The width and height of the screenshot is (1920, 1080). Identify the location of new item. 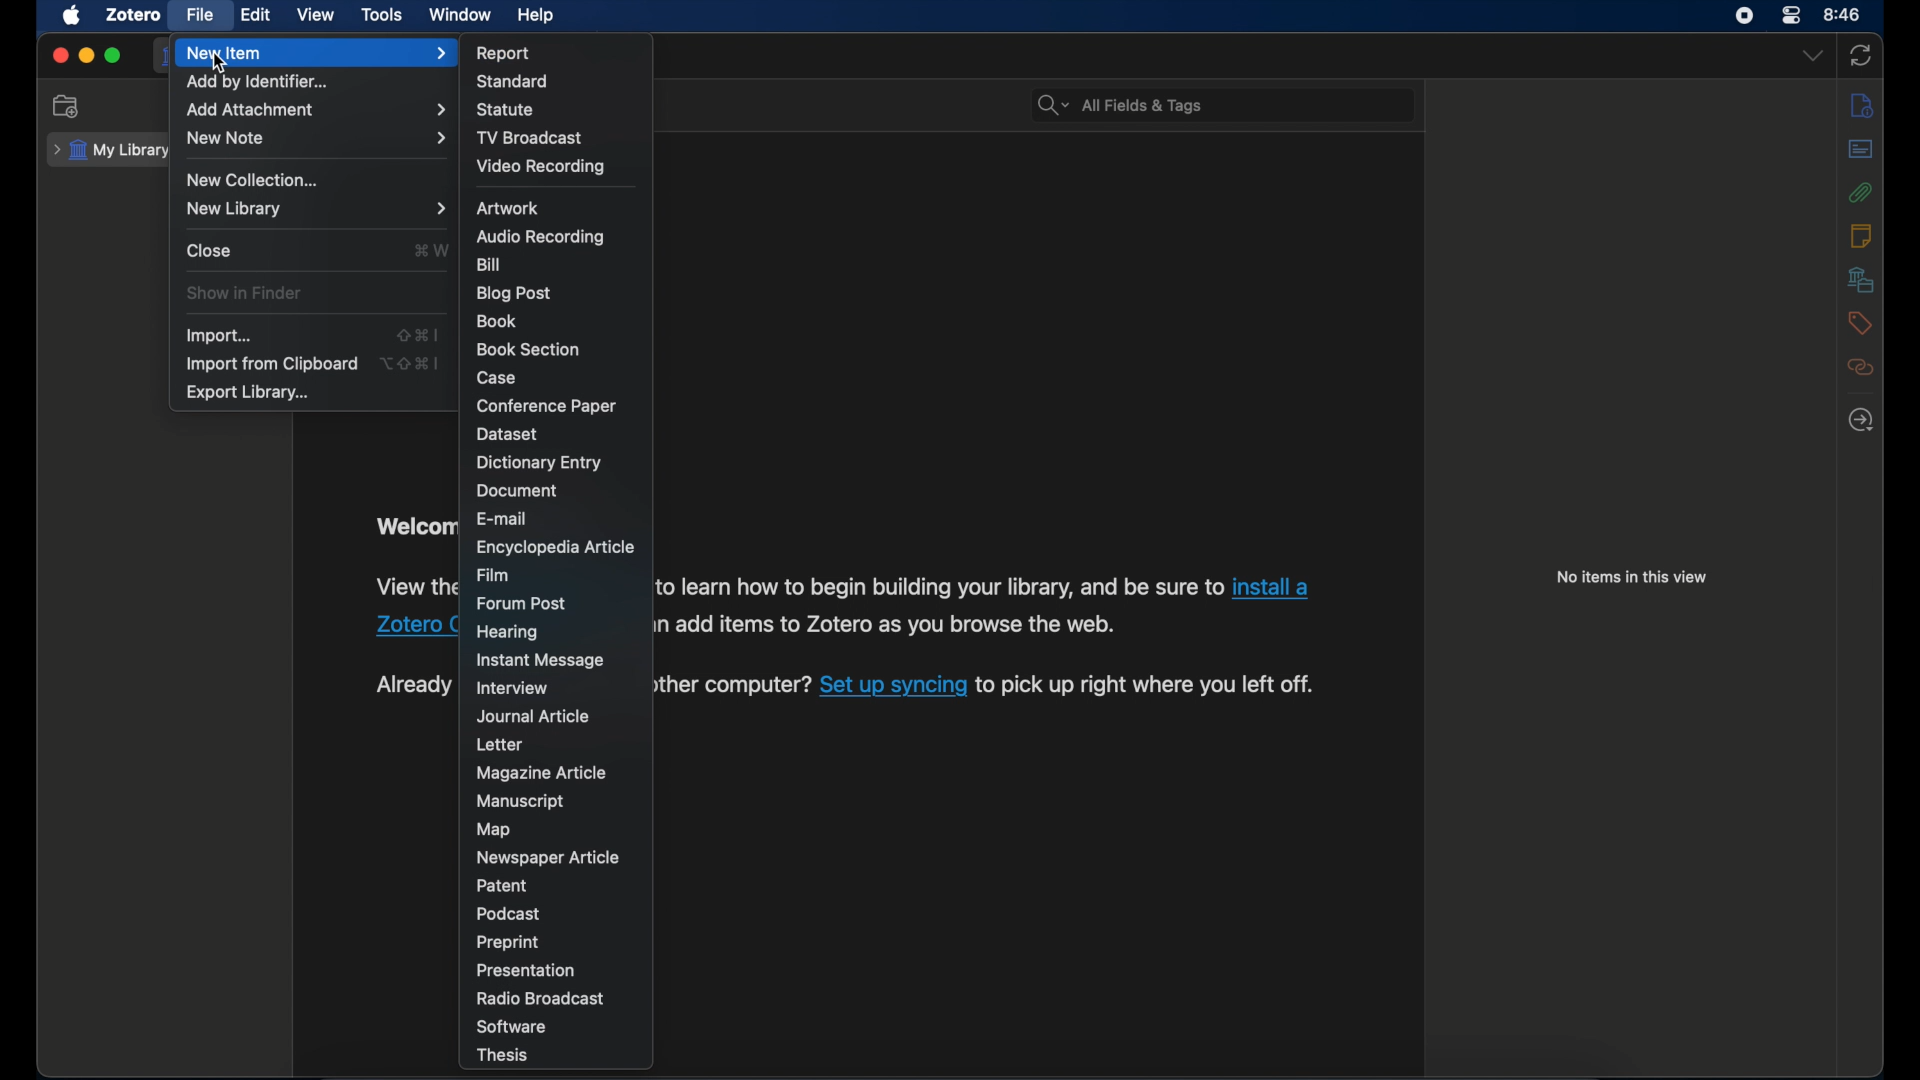
(317, 53).